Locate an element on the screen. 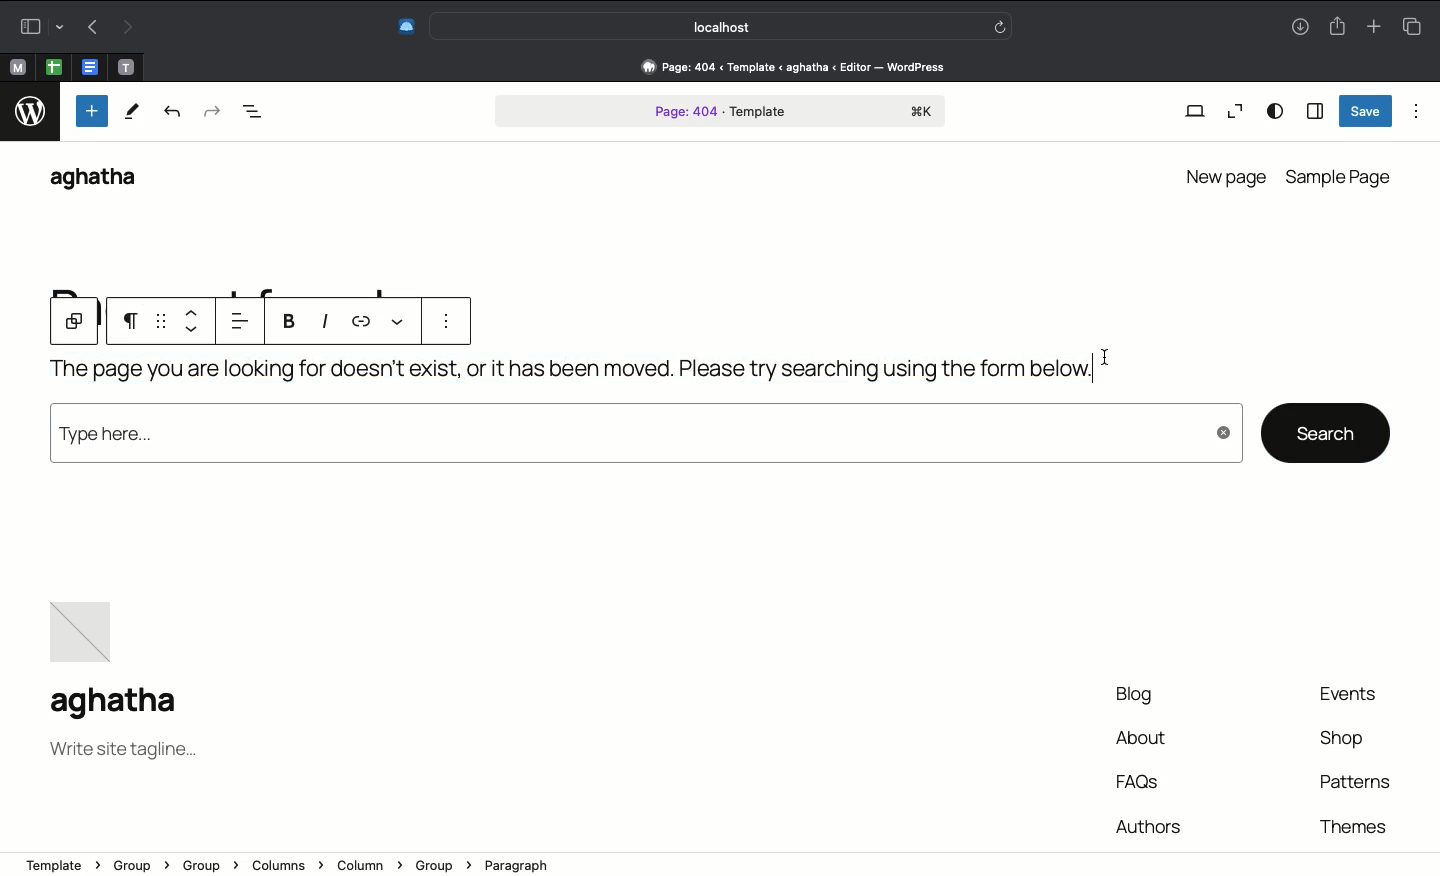  Events is located at coordinates (1358, 695).